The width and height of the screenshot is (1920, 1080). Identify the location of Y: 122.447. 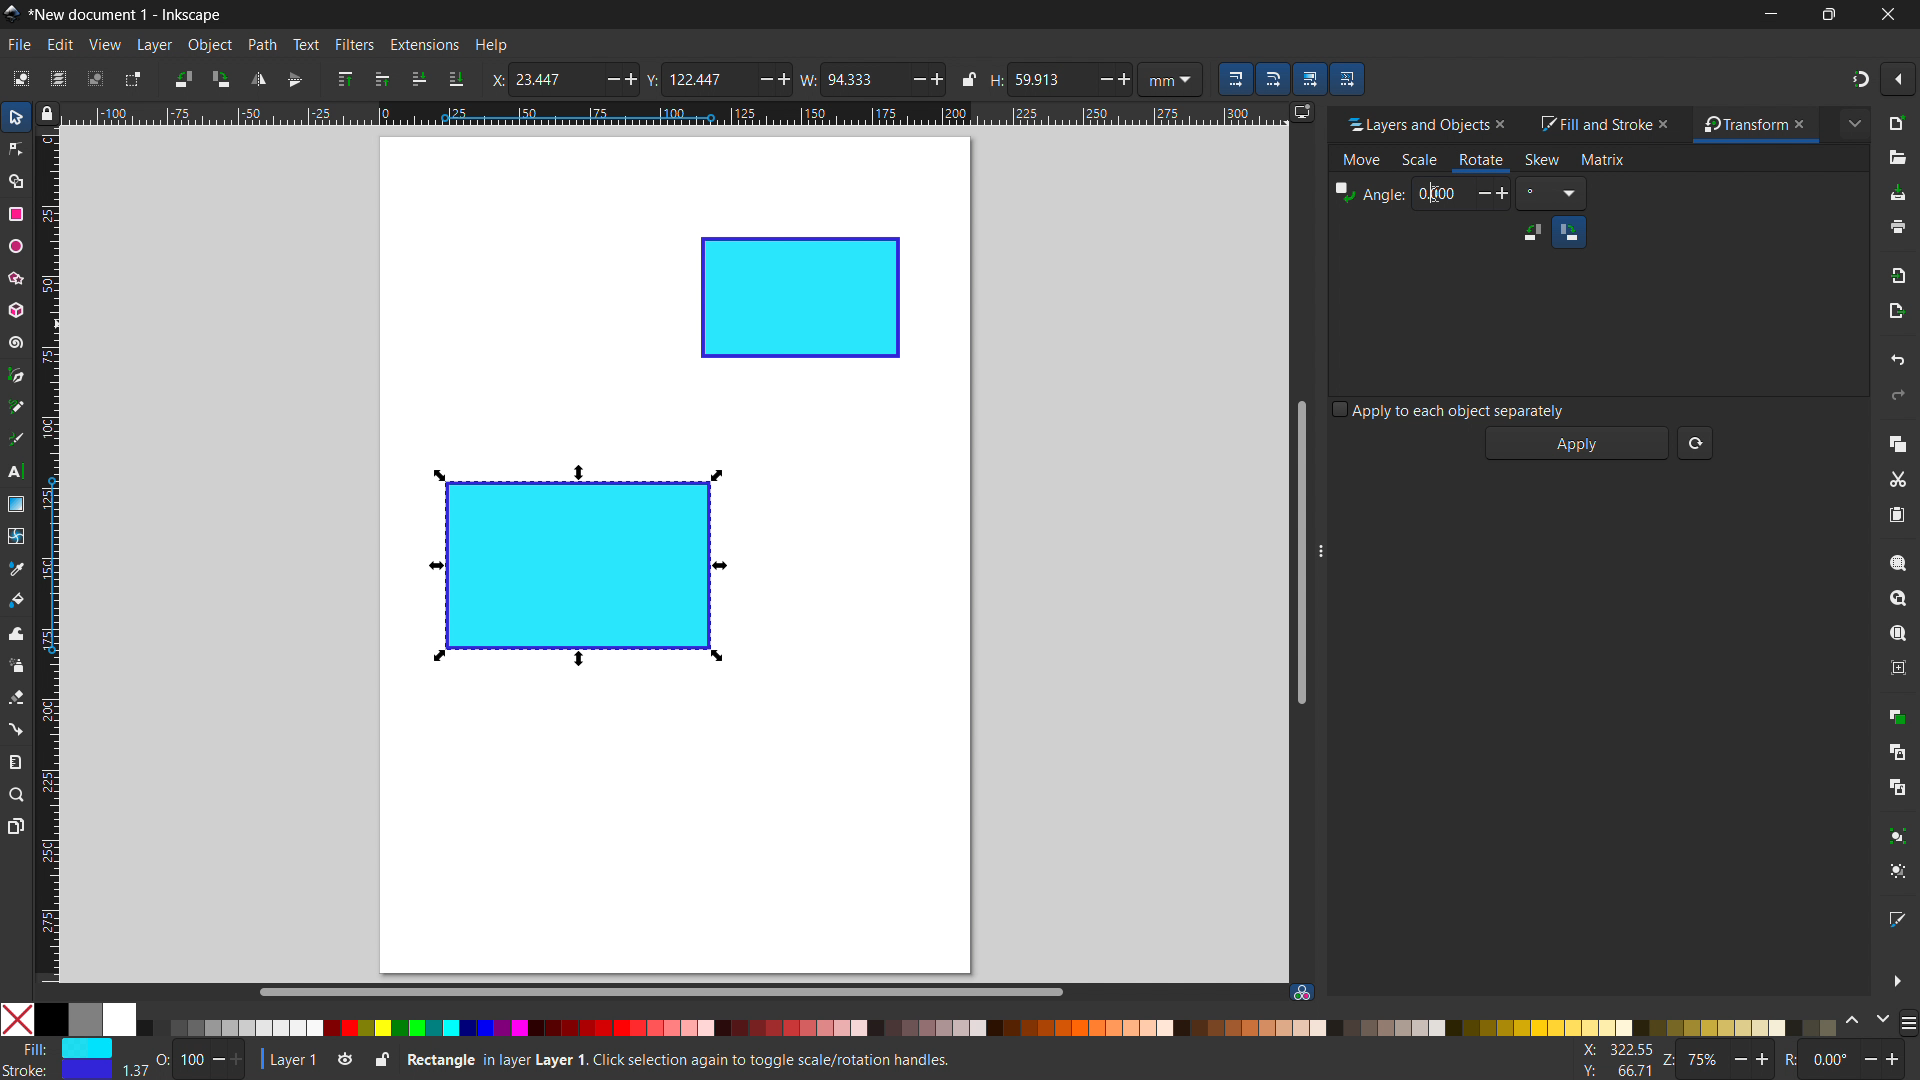
(694, 79).